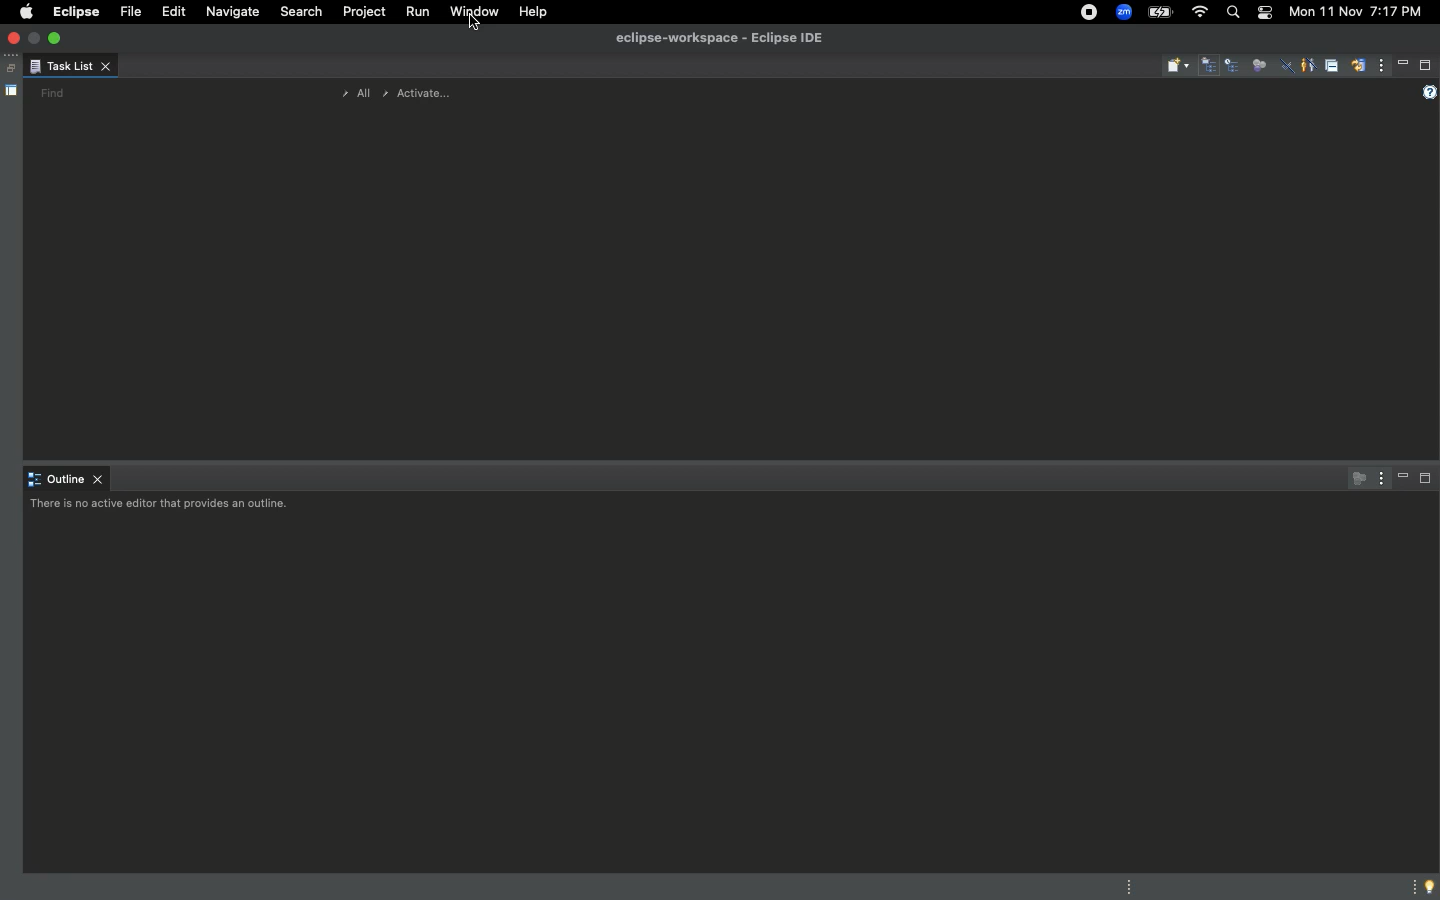 This screenshot has height=900, width=1440. What do you see at coordinates (1162, 12) in the screenshot?
I see `Charge` at bounding box center [1162, 12].